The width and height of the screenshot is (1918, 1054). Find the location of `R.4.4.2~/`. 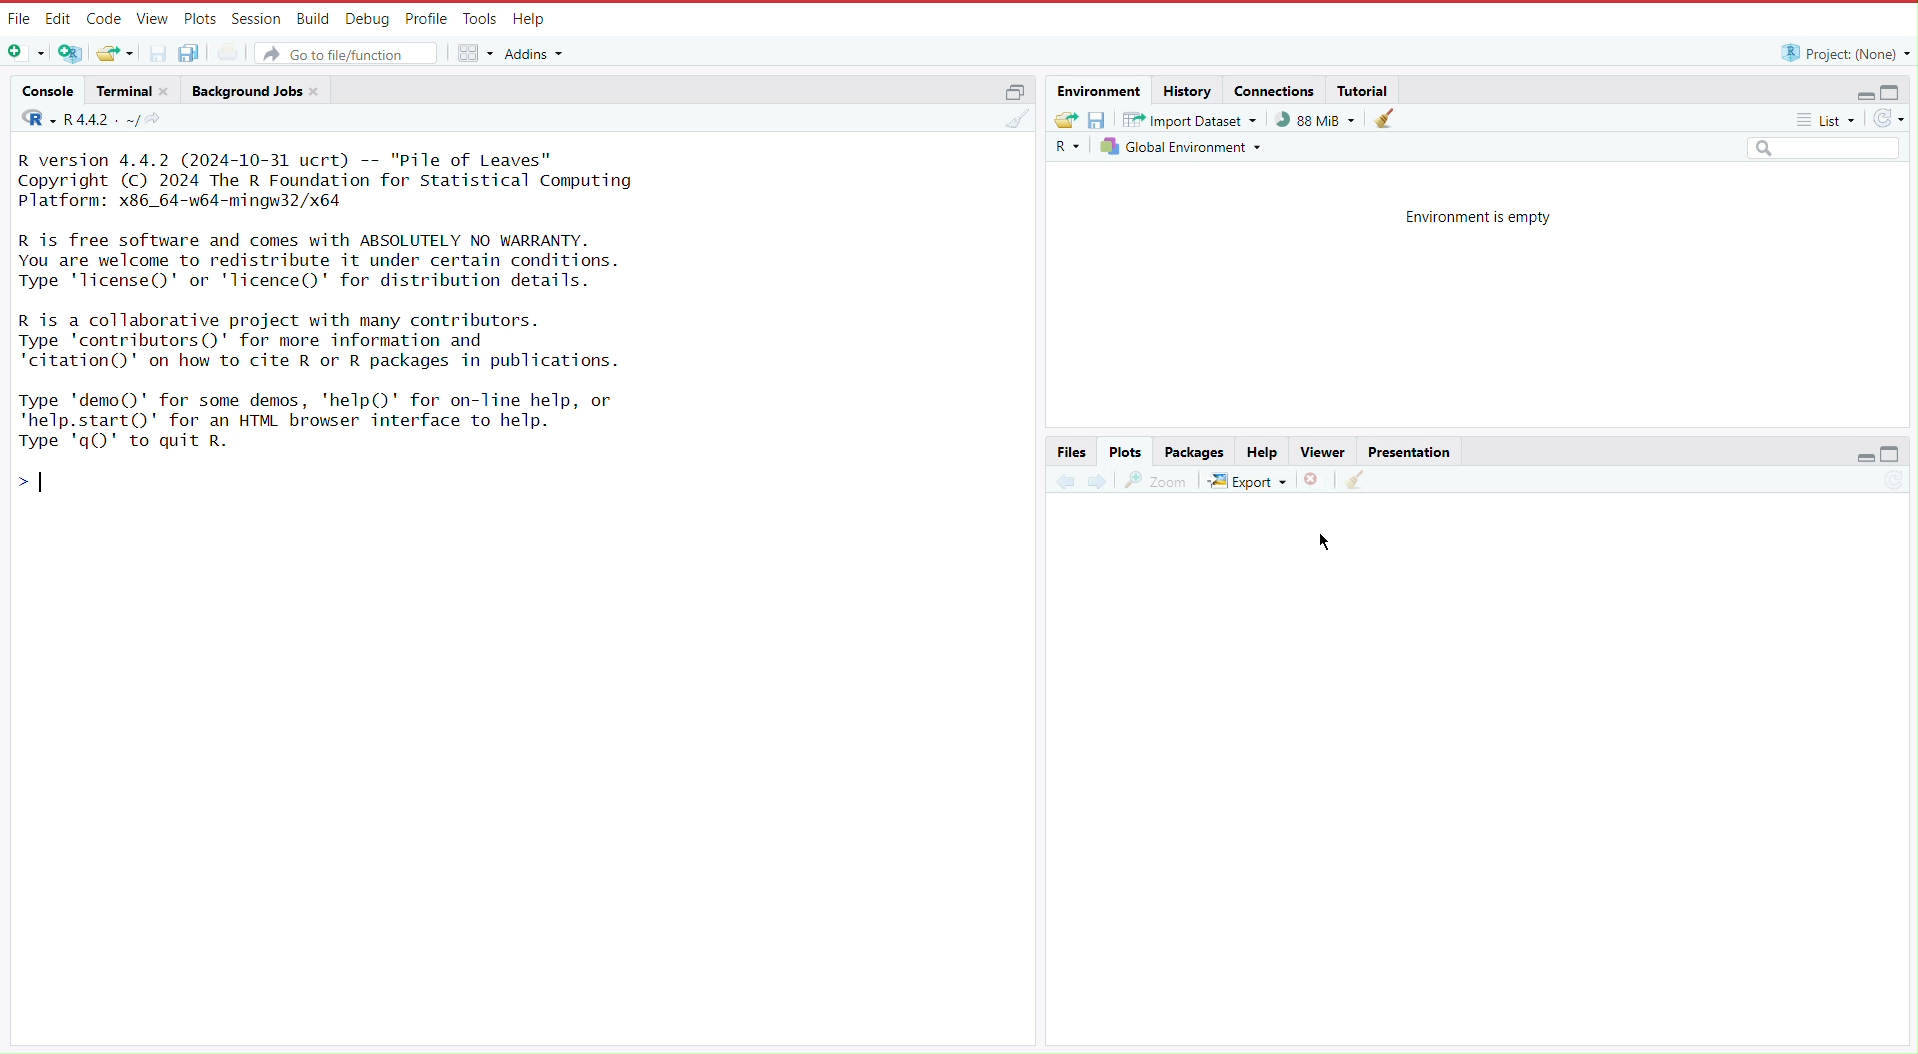

R.4.4.2~/ is located at coordinates (102, 119).